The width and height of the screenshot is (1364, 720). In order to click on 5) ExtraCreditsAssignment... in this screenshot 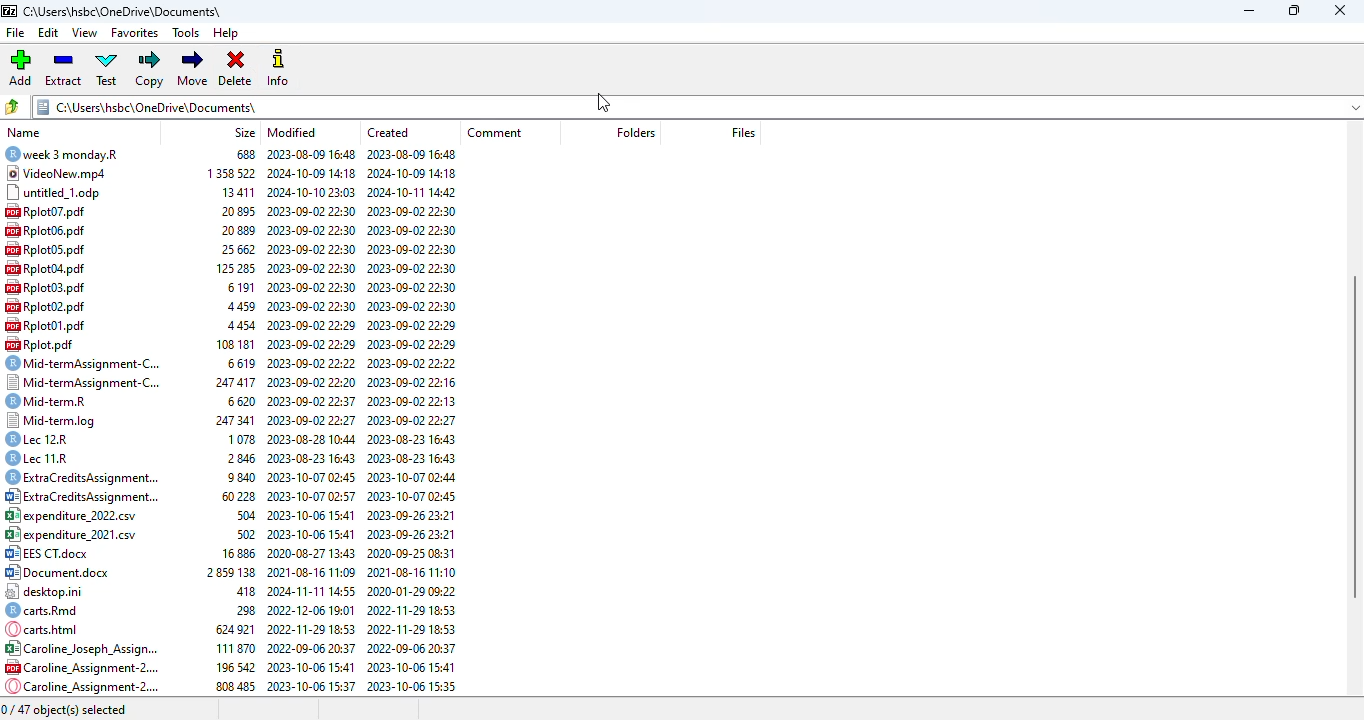, I will do `click(79, 496)`.